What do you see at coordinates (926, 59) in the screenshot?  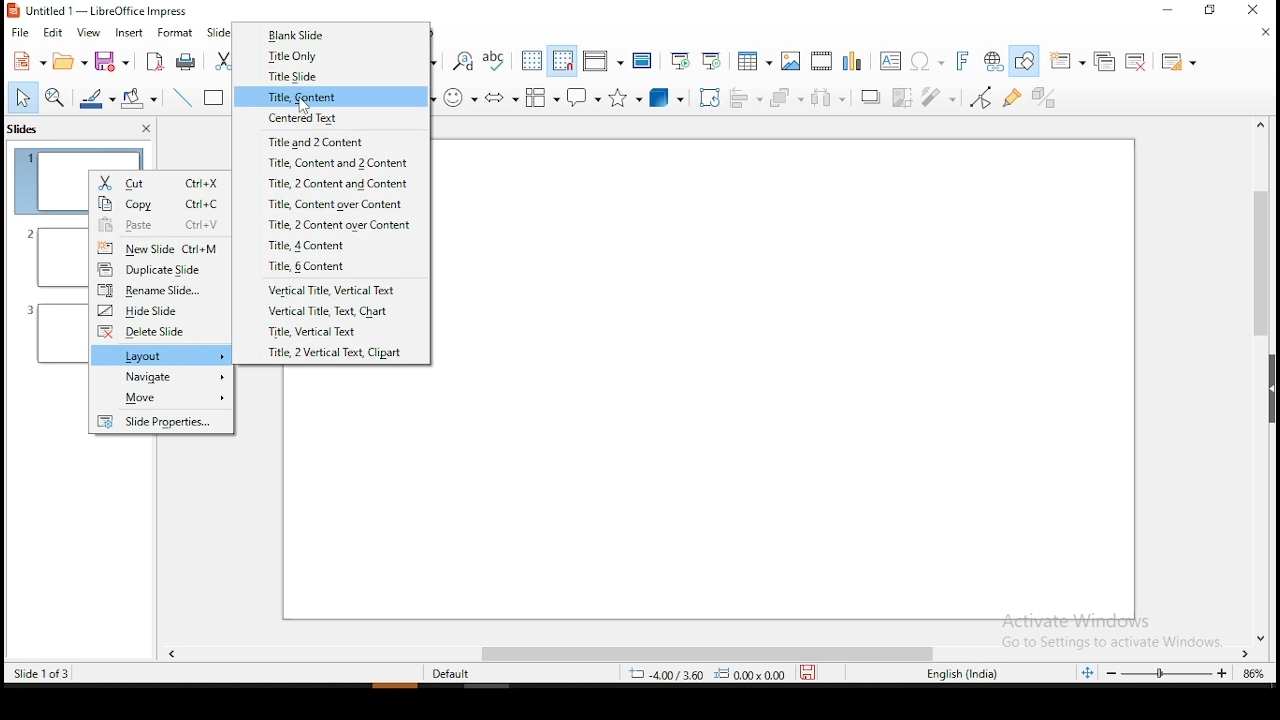 I see `insert special characters` at bounding box center [926, 59].